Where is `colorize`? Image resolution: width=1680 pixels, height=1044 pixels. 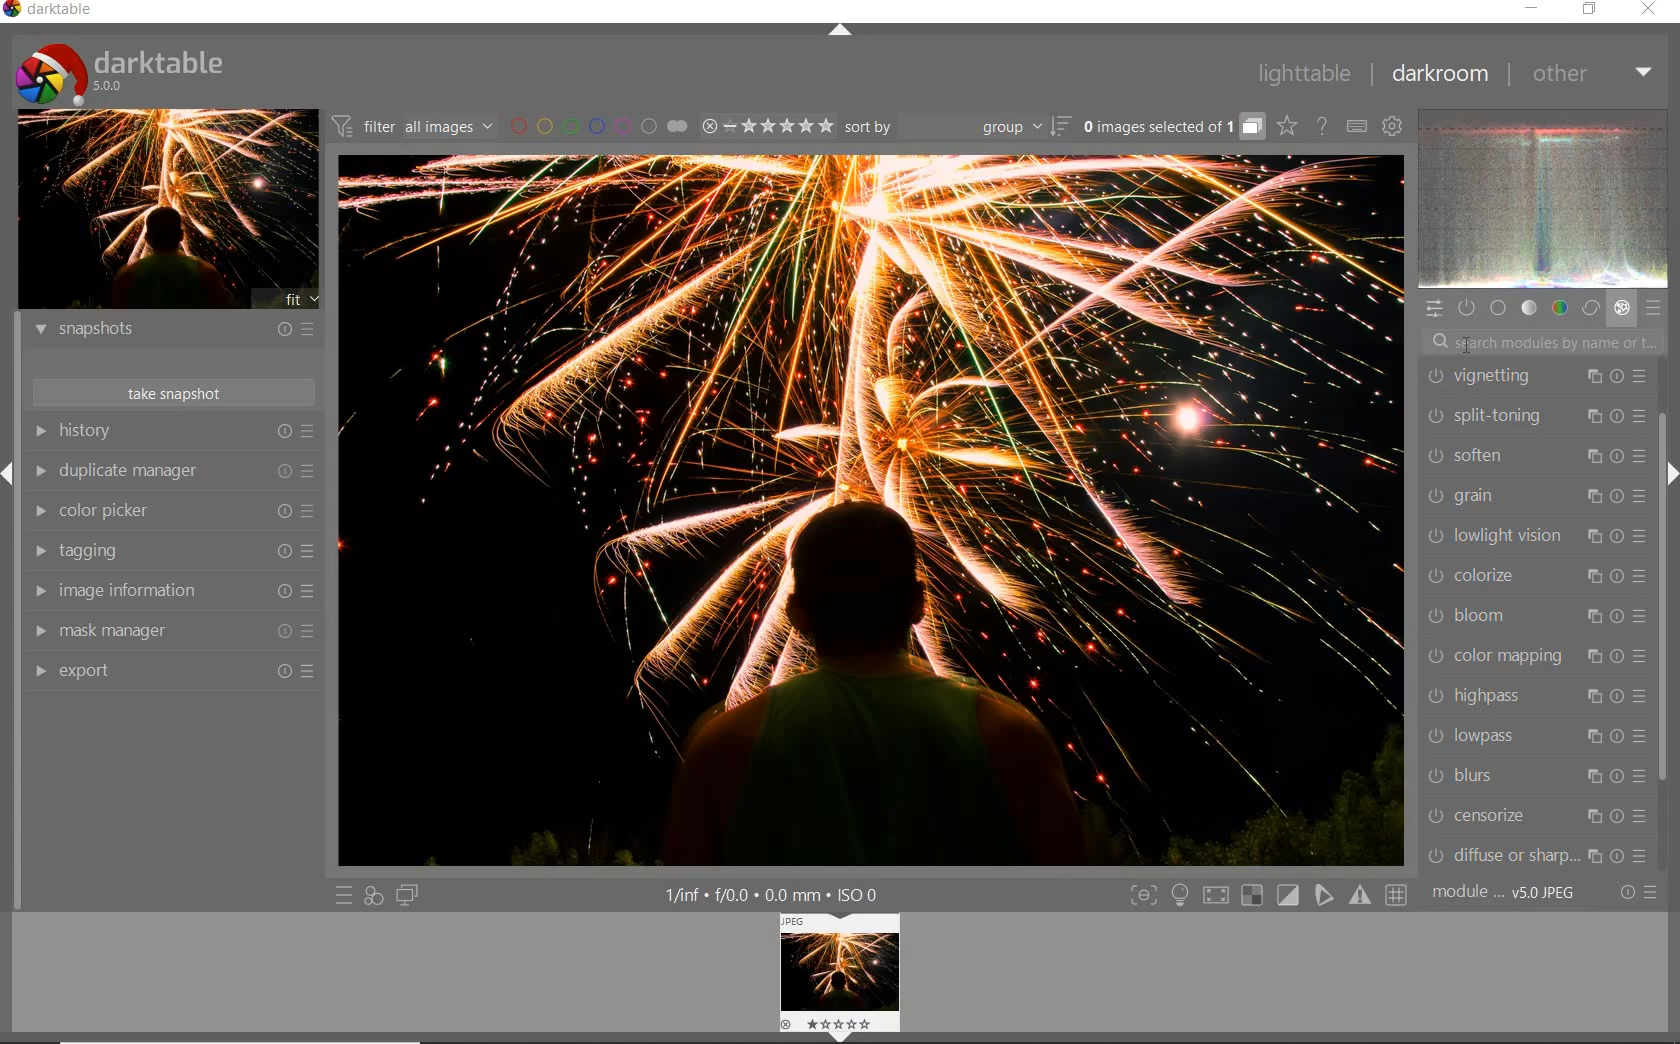
colorize is located at coordinates (1532, 578).